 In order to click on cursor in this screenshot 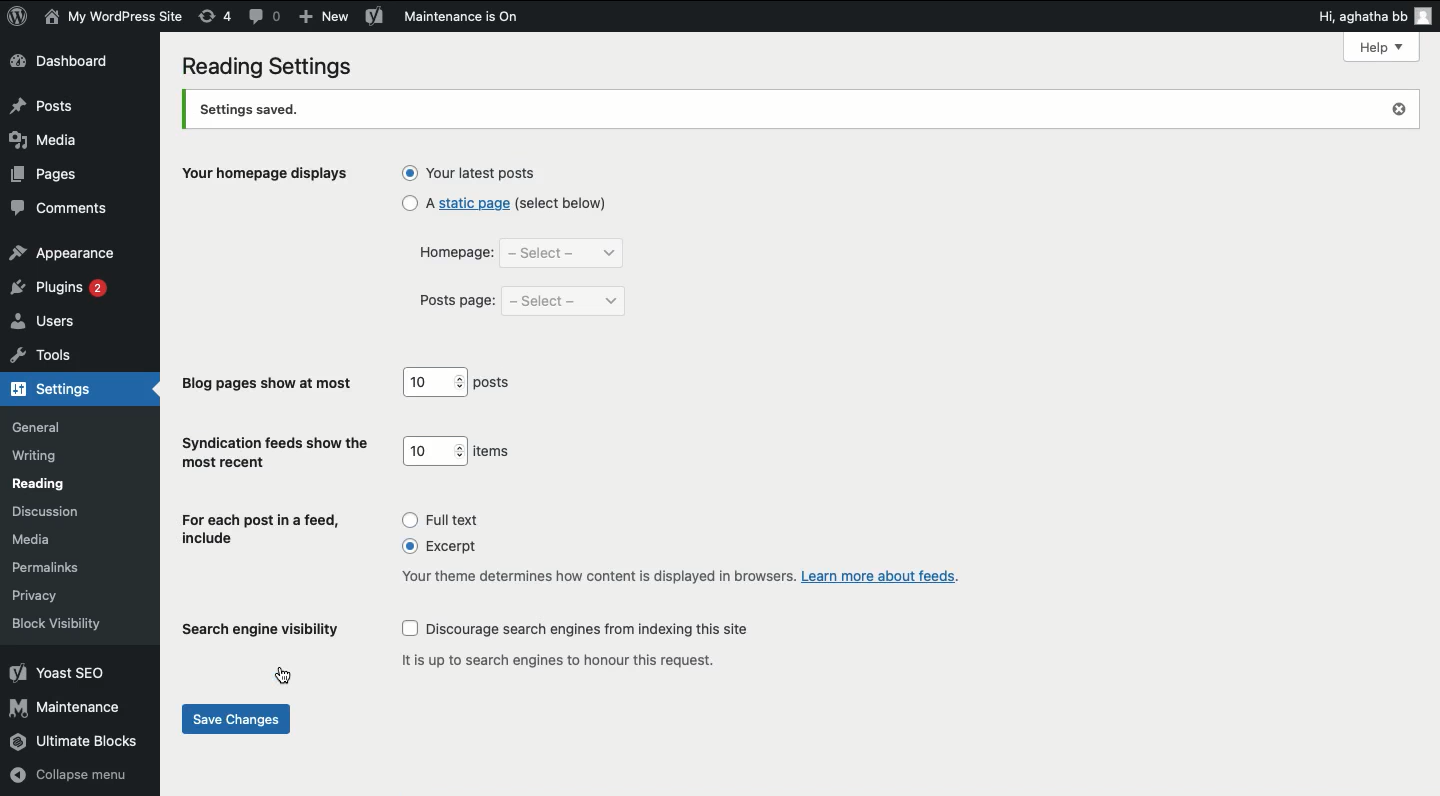, I will do `click(287, 674)`.